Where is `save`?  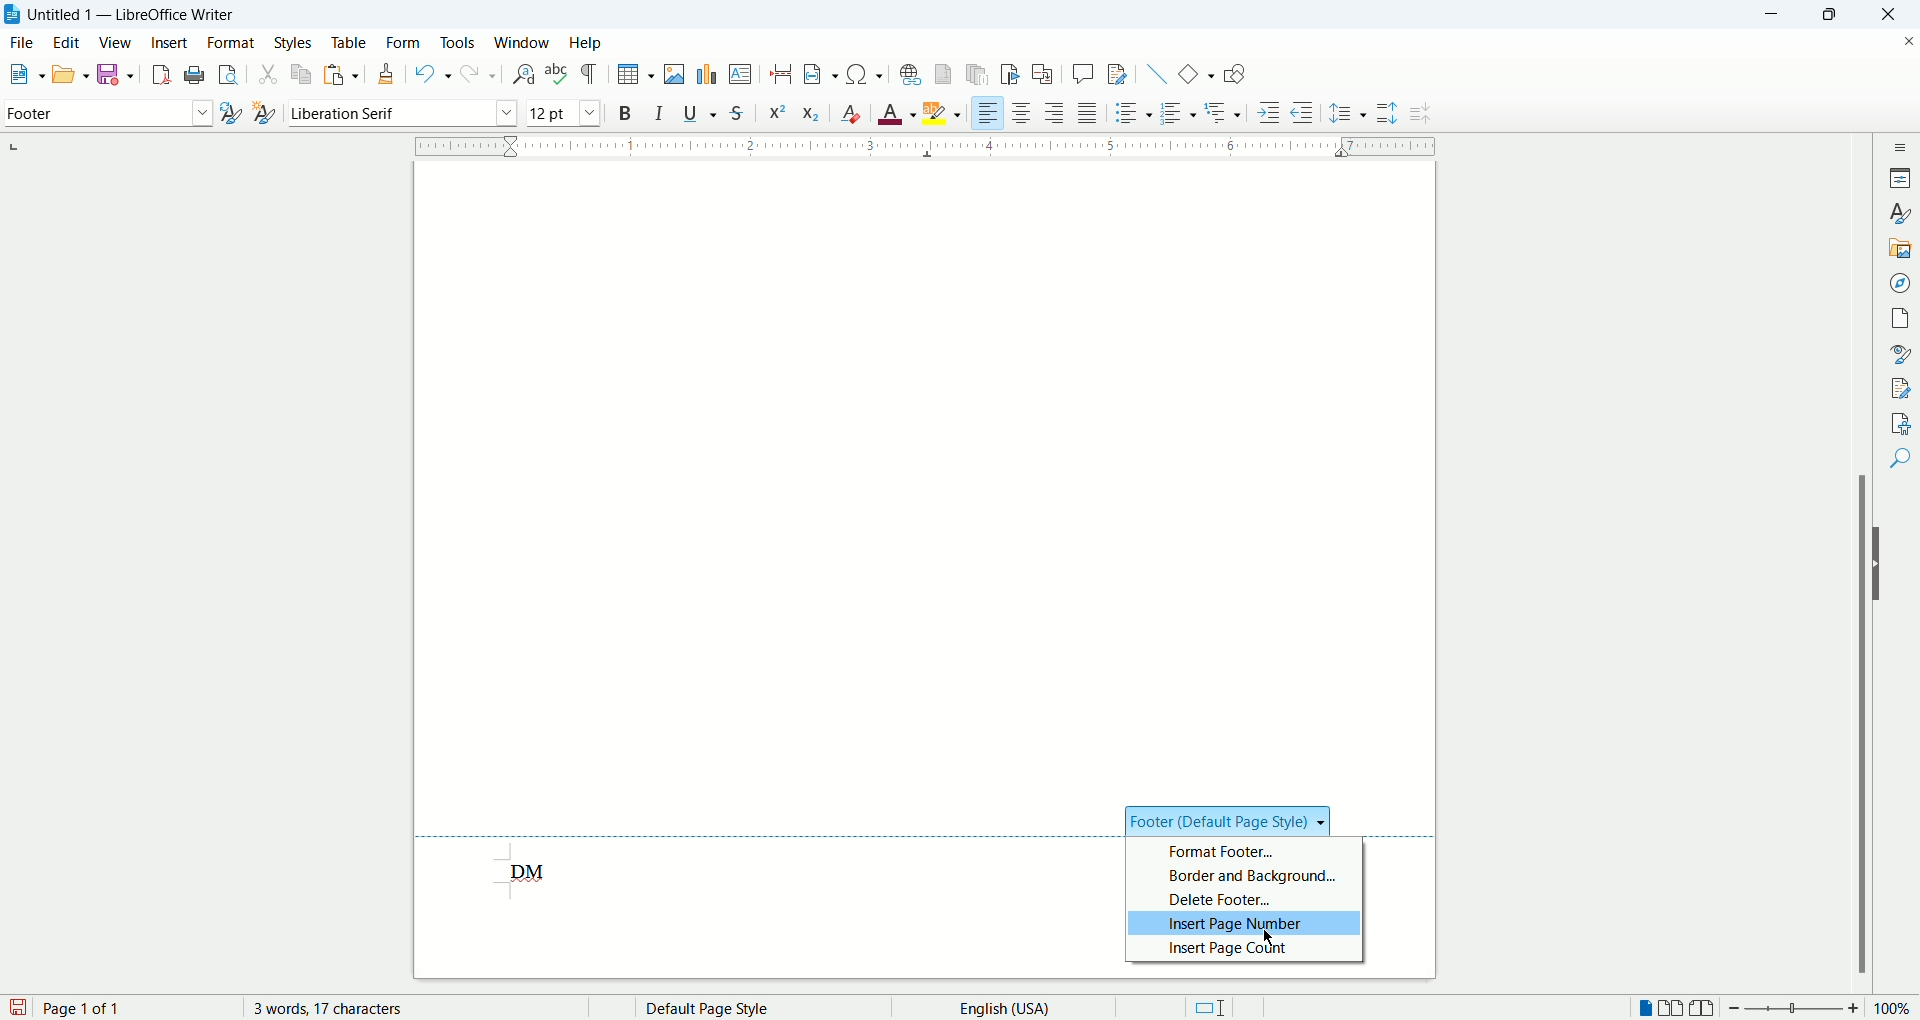 save is located at coordinates (18, 1006).